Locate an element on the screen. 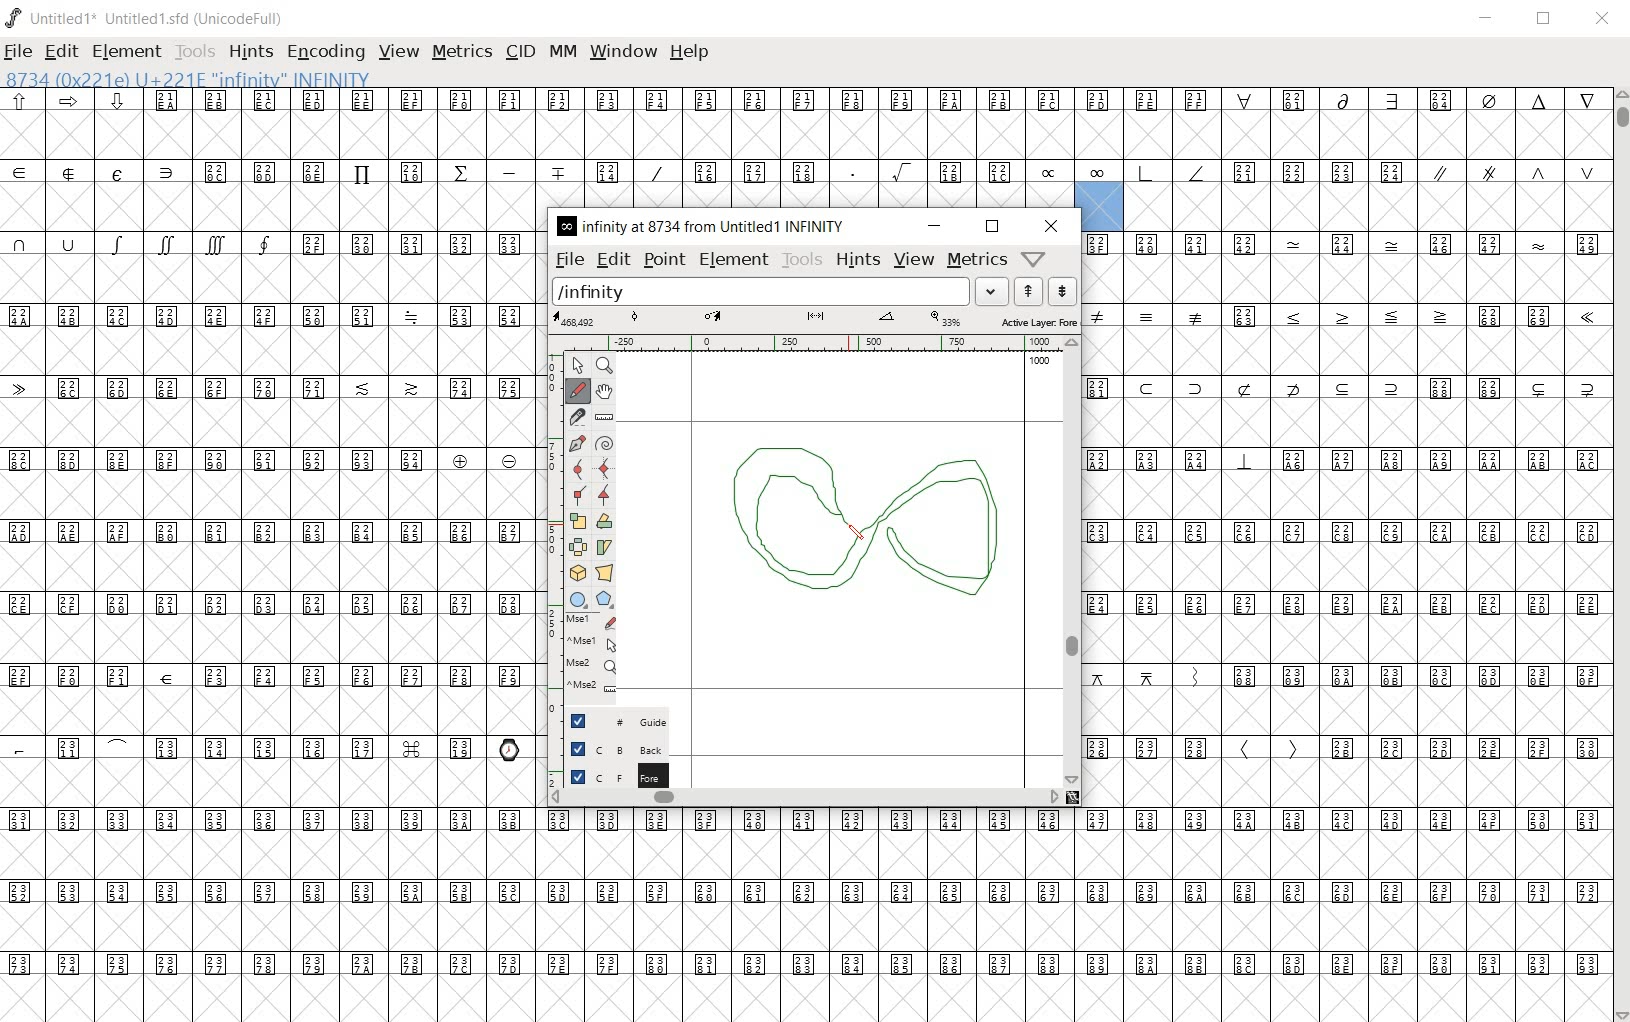 The image size is (1630, 1022). empty glyph slots is located at coordinates (1345, 637).